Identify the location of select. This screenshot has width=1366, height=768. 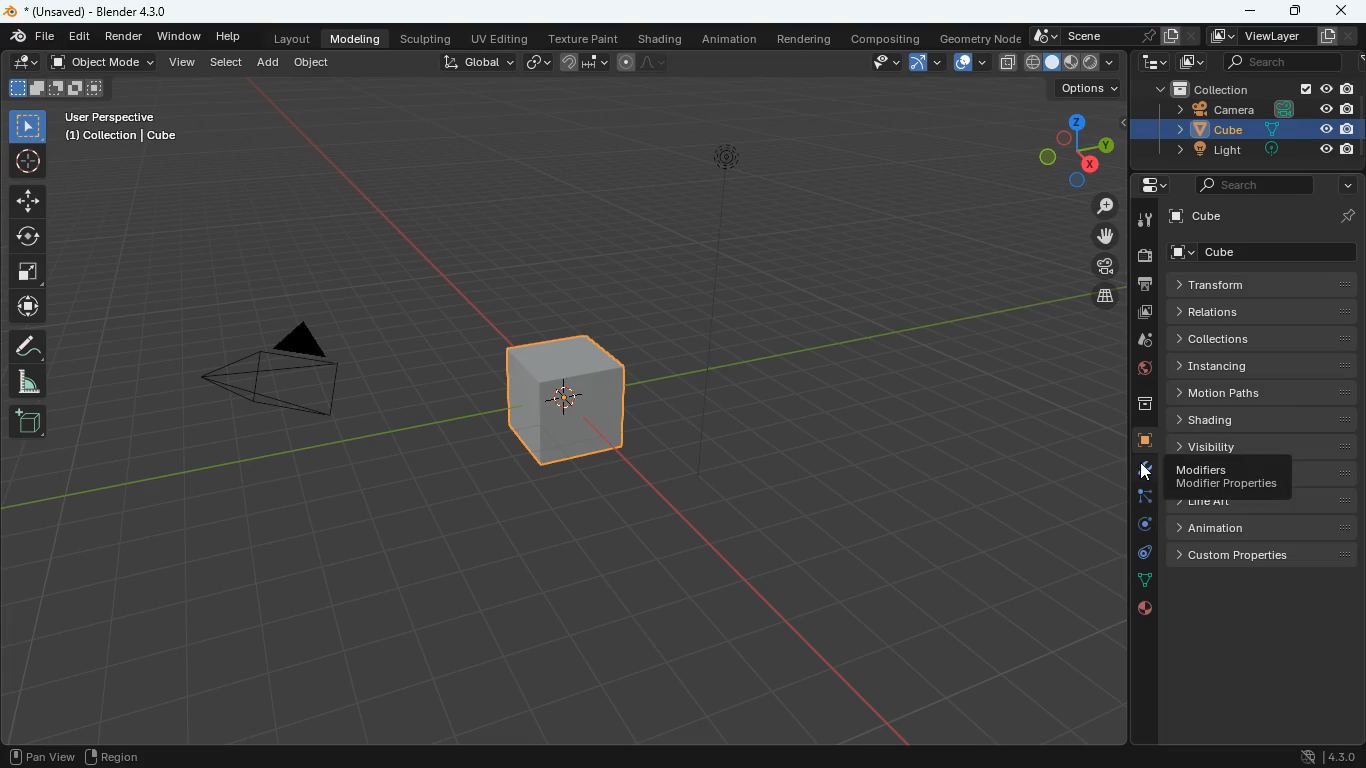
(26, 126).